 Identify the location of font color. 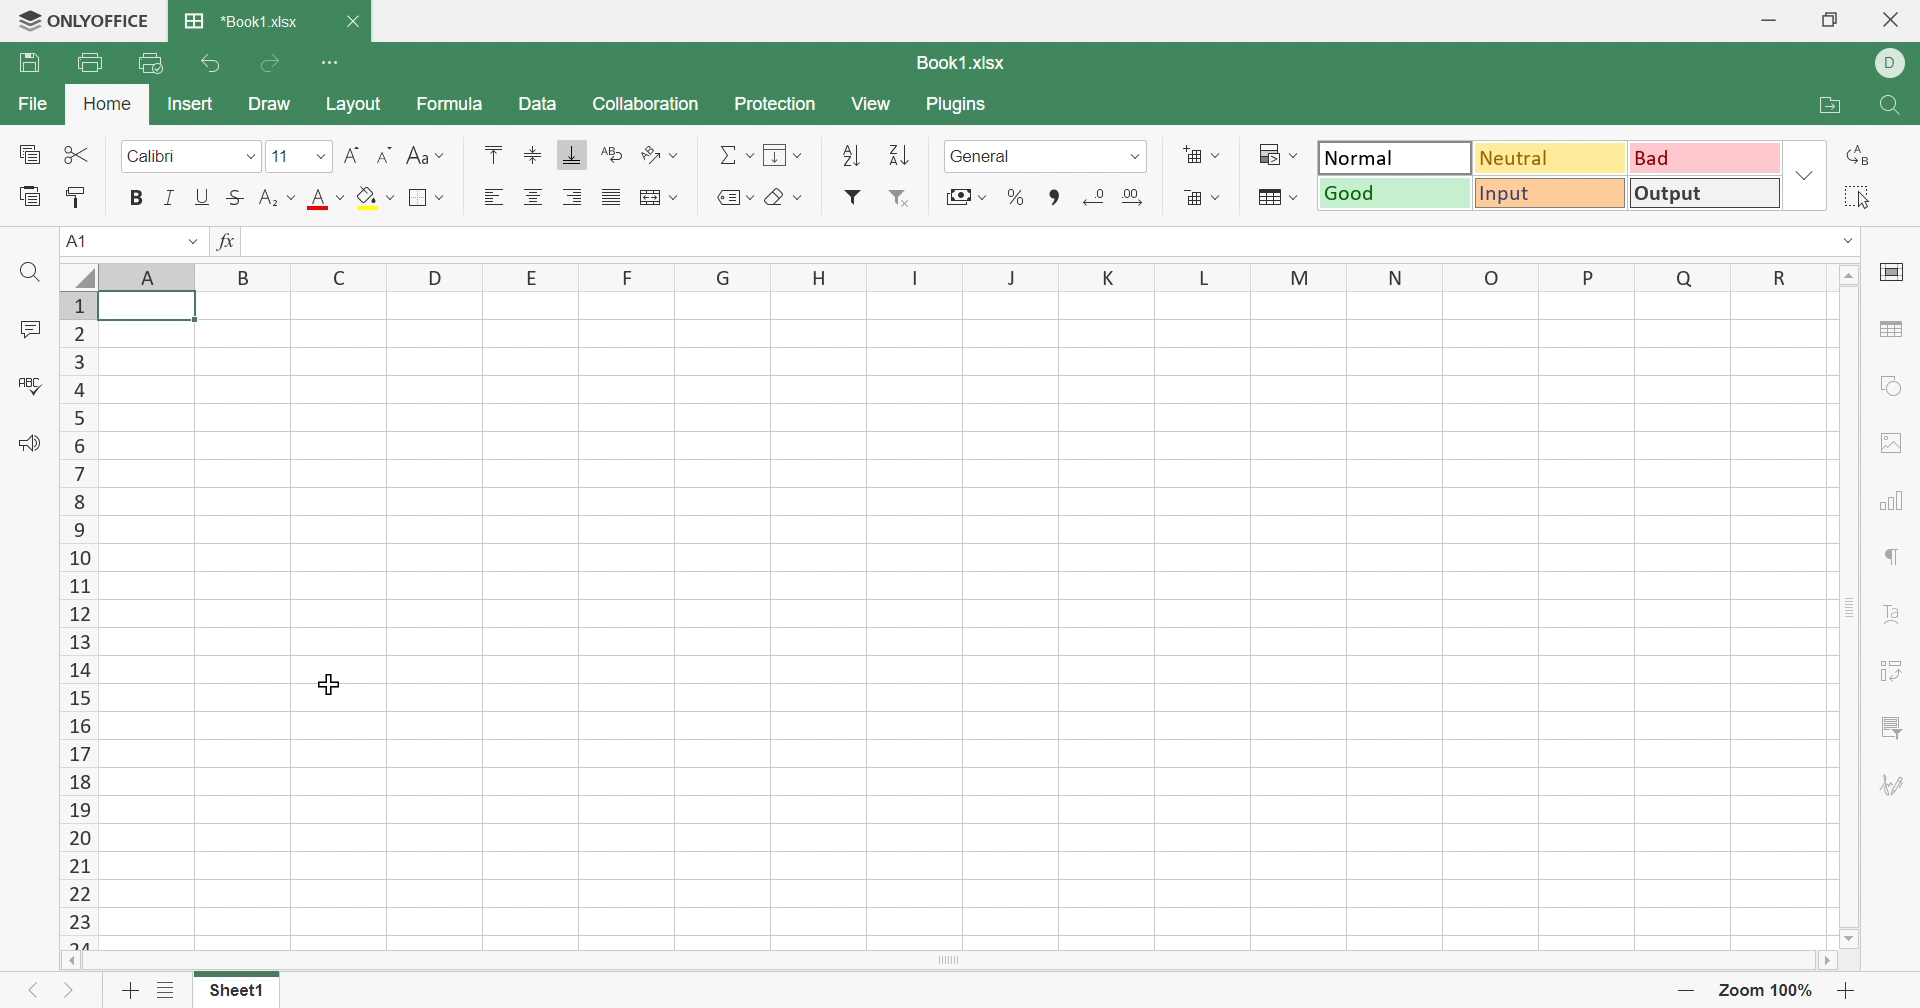
(317, 198).